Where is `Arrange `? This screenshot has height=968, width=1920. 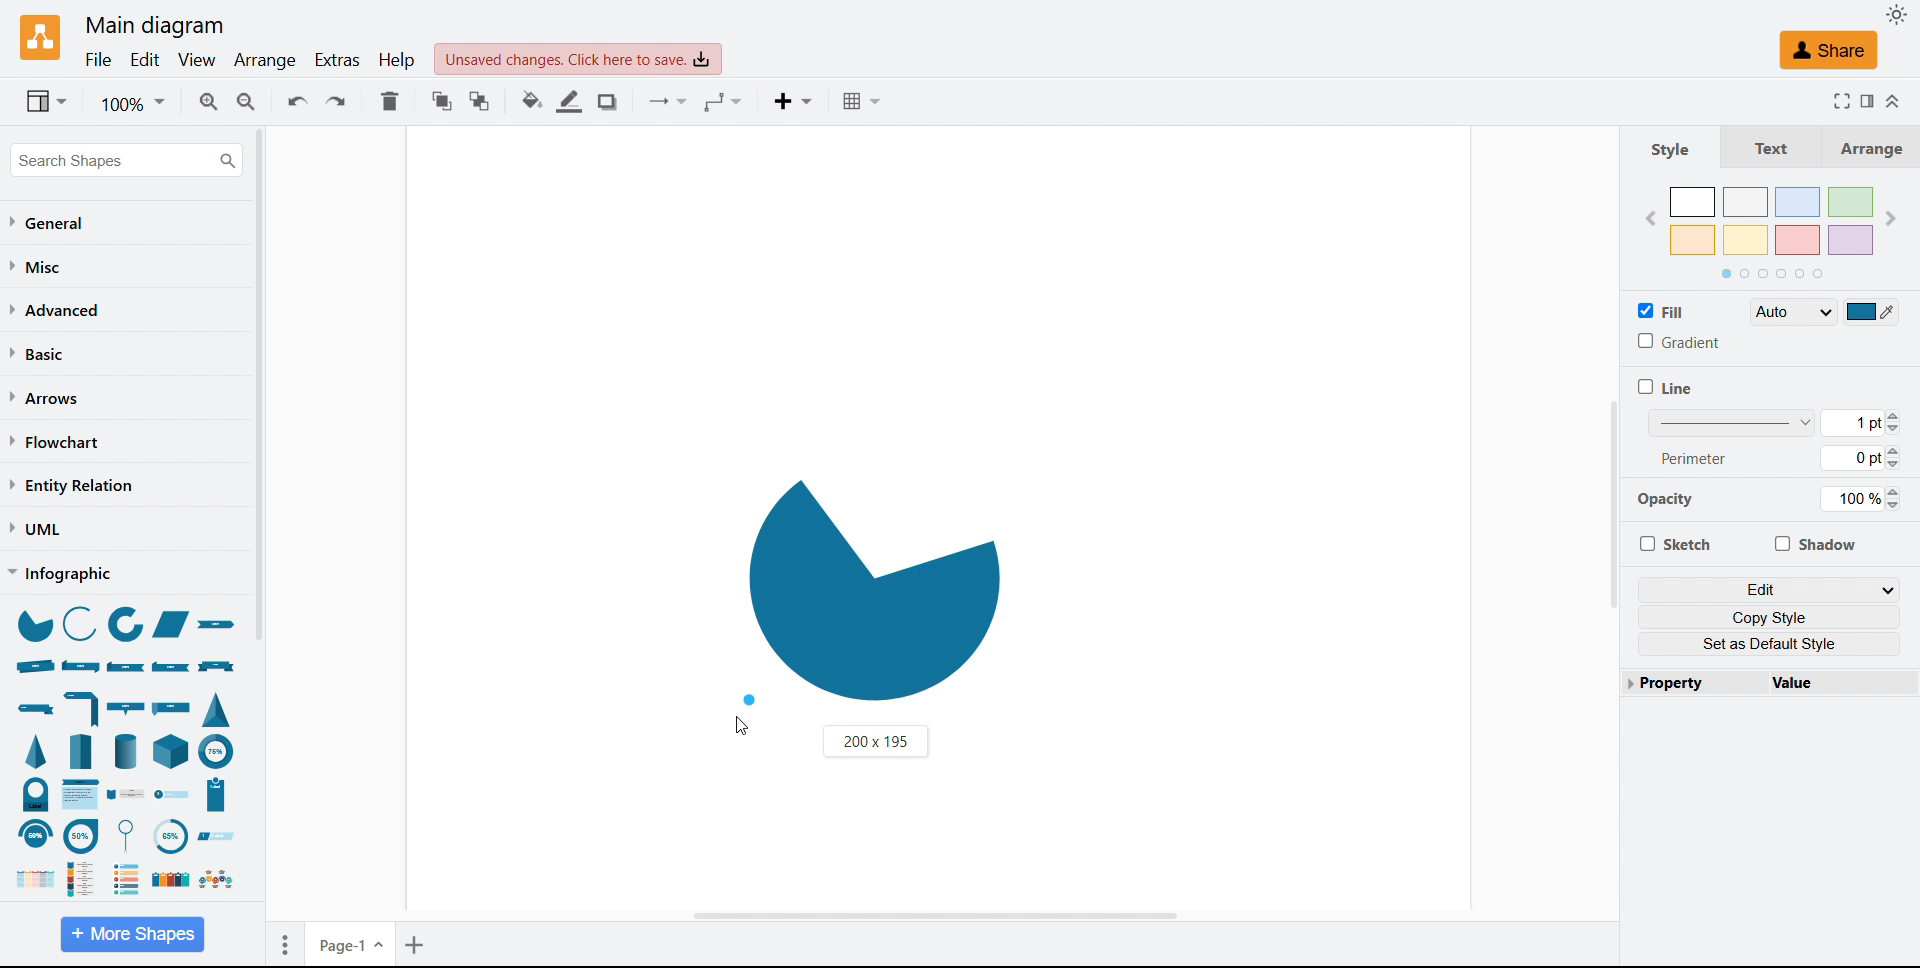
Arrange  is located at coordinates (267, 62).